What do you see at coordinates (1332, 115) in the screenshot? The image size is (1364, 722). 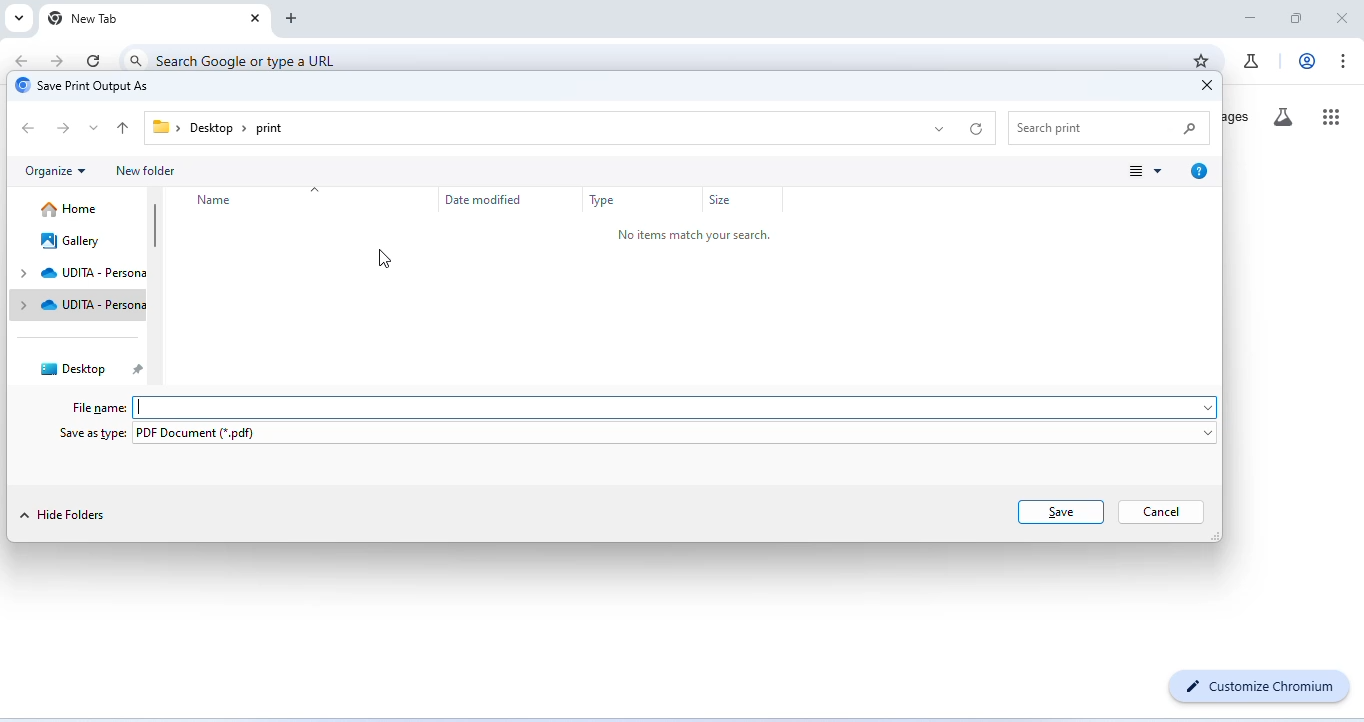 I see `google apps` at bounding box center [1332, 115].